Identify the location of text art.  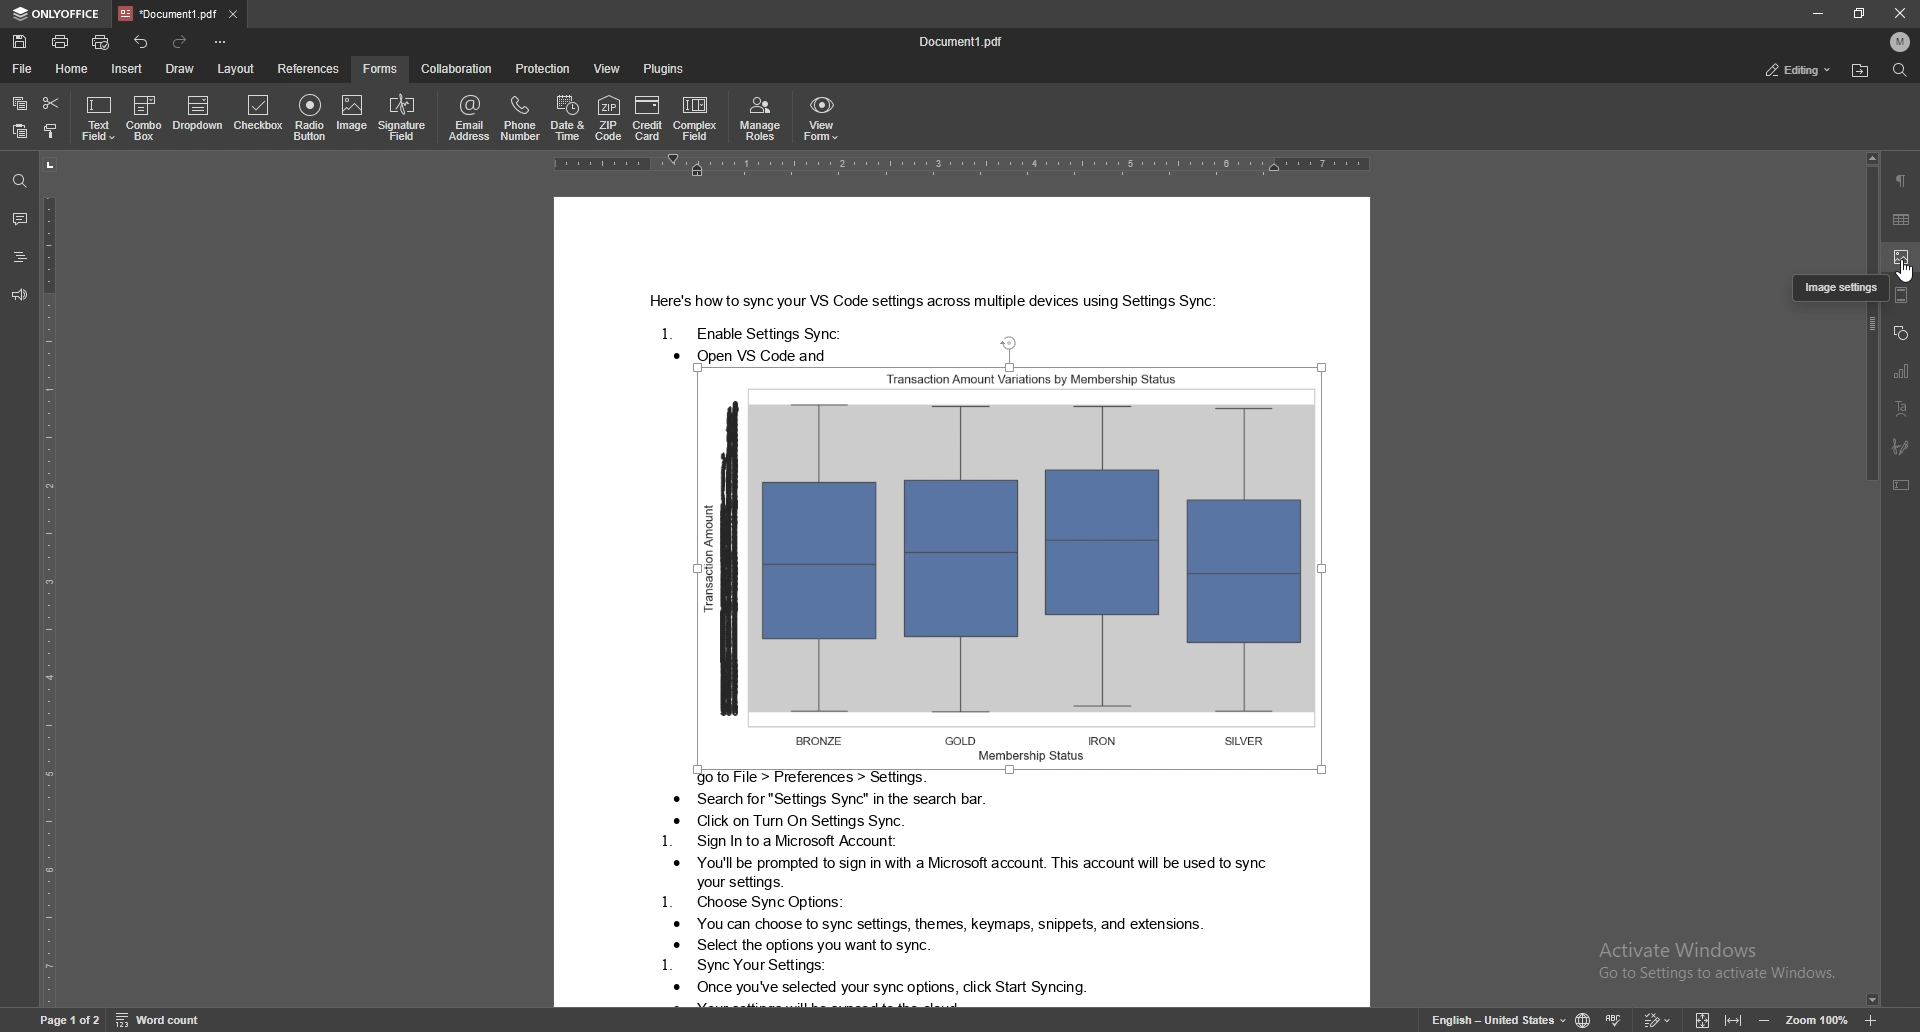
(1903, 407).